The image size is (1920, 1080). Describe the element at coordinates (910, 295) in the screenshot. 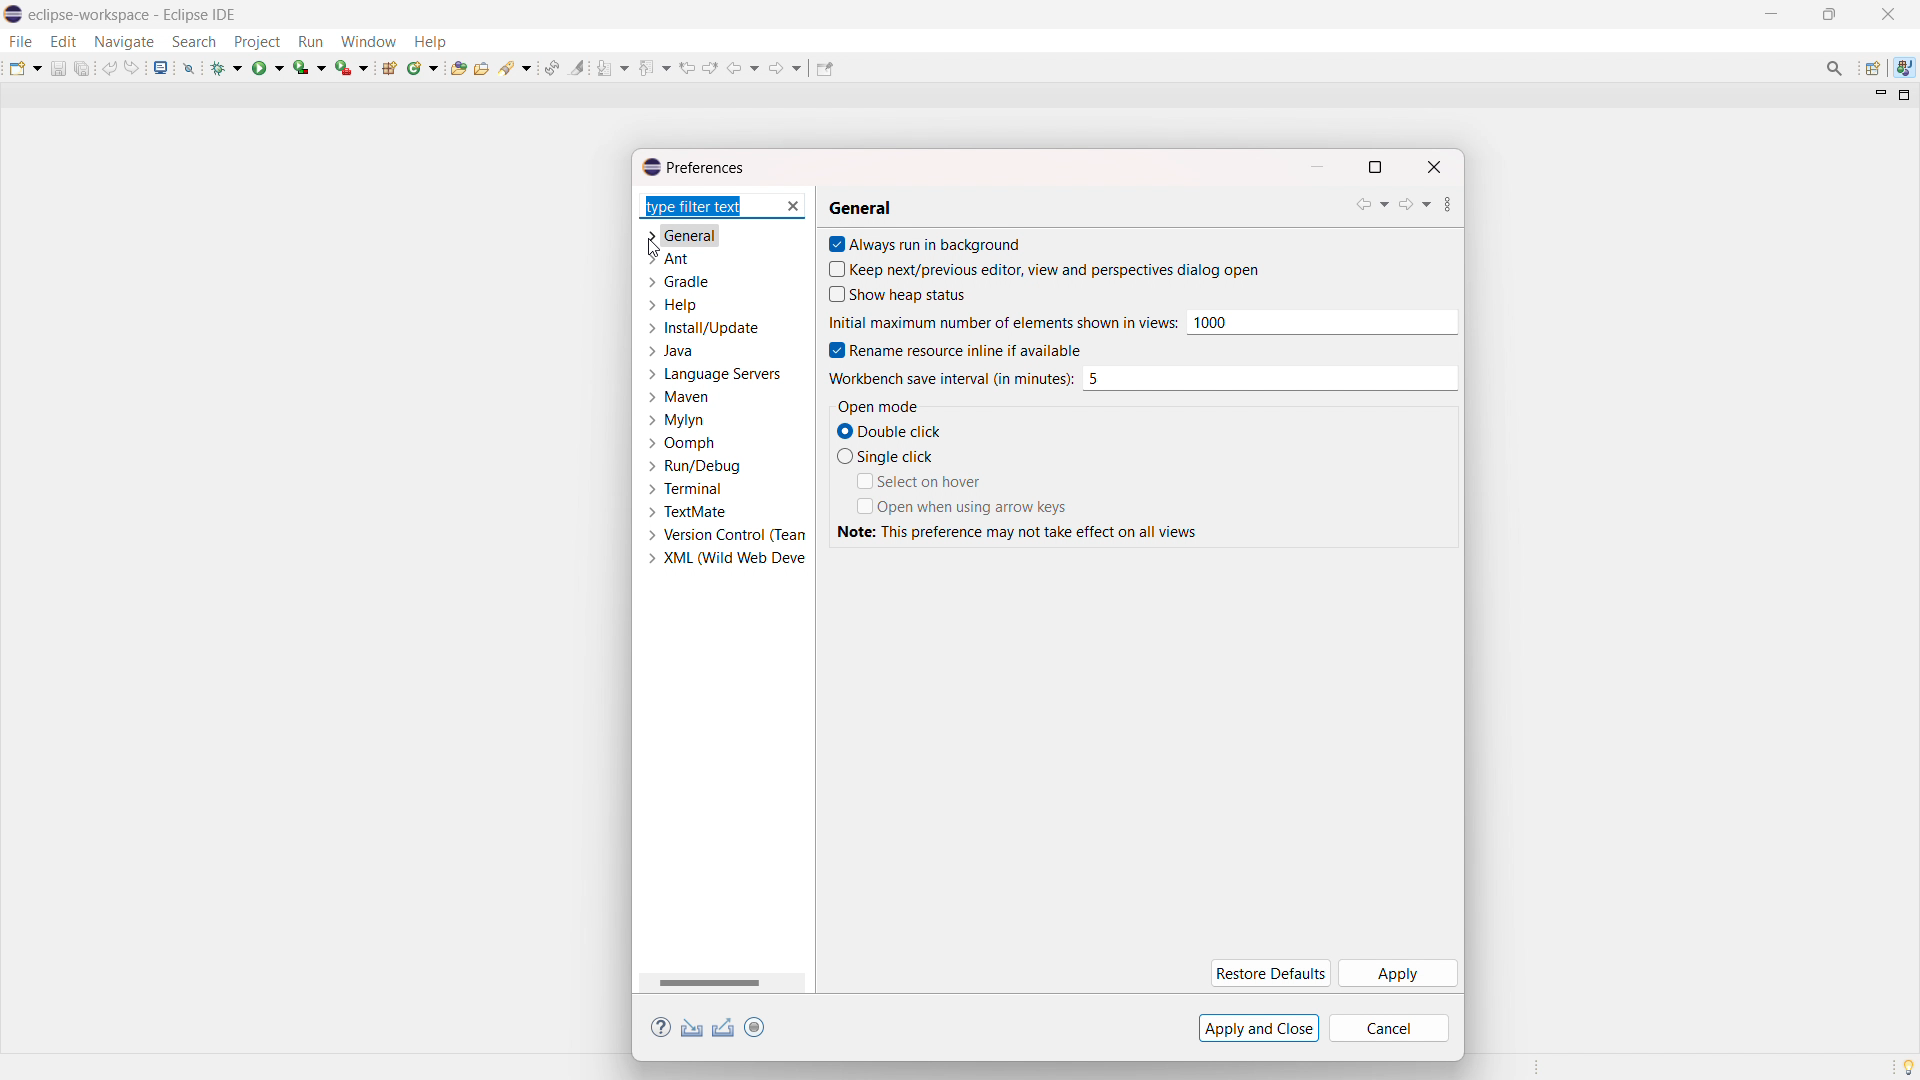

I see `show heap status` at that location.